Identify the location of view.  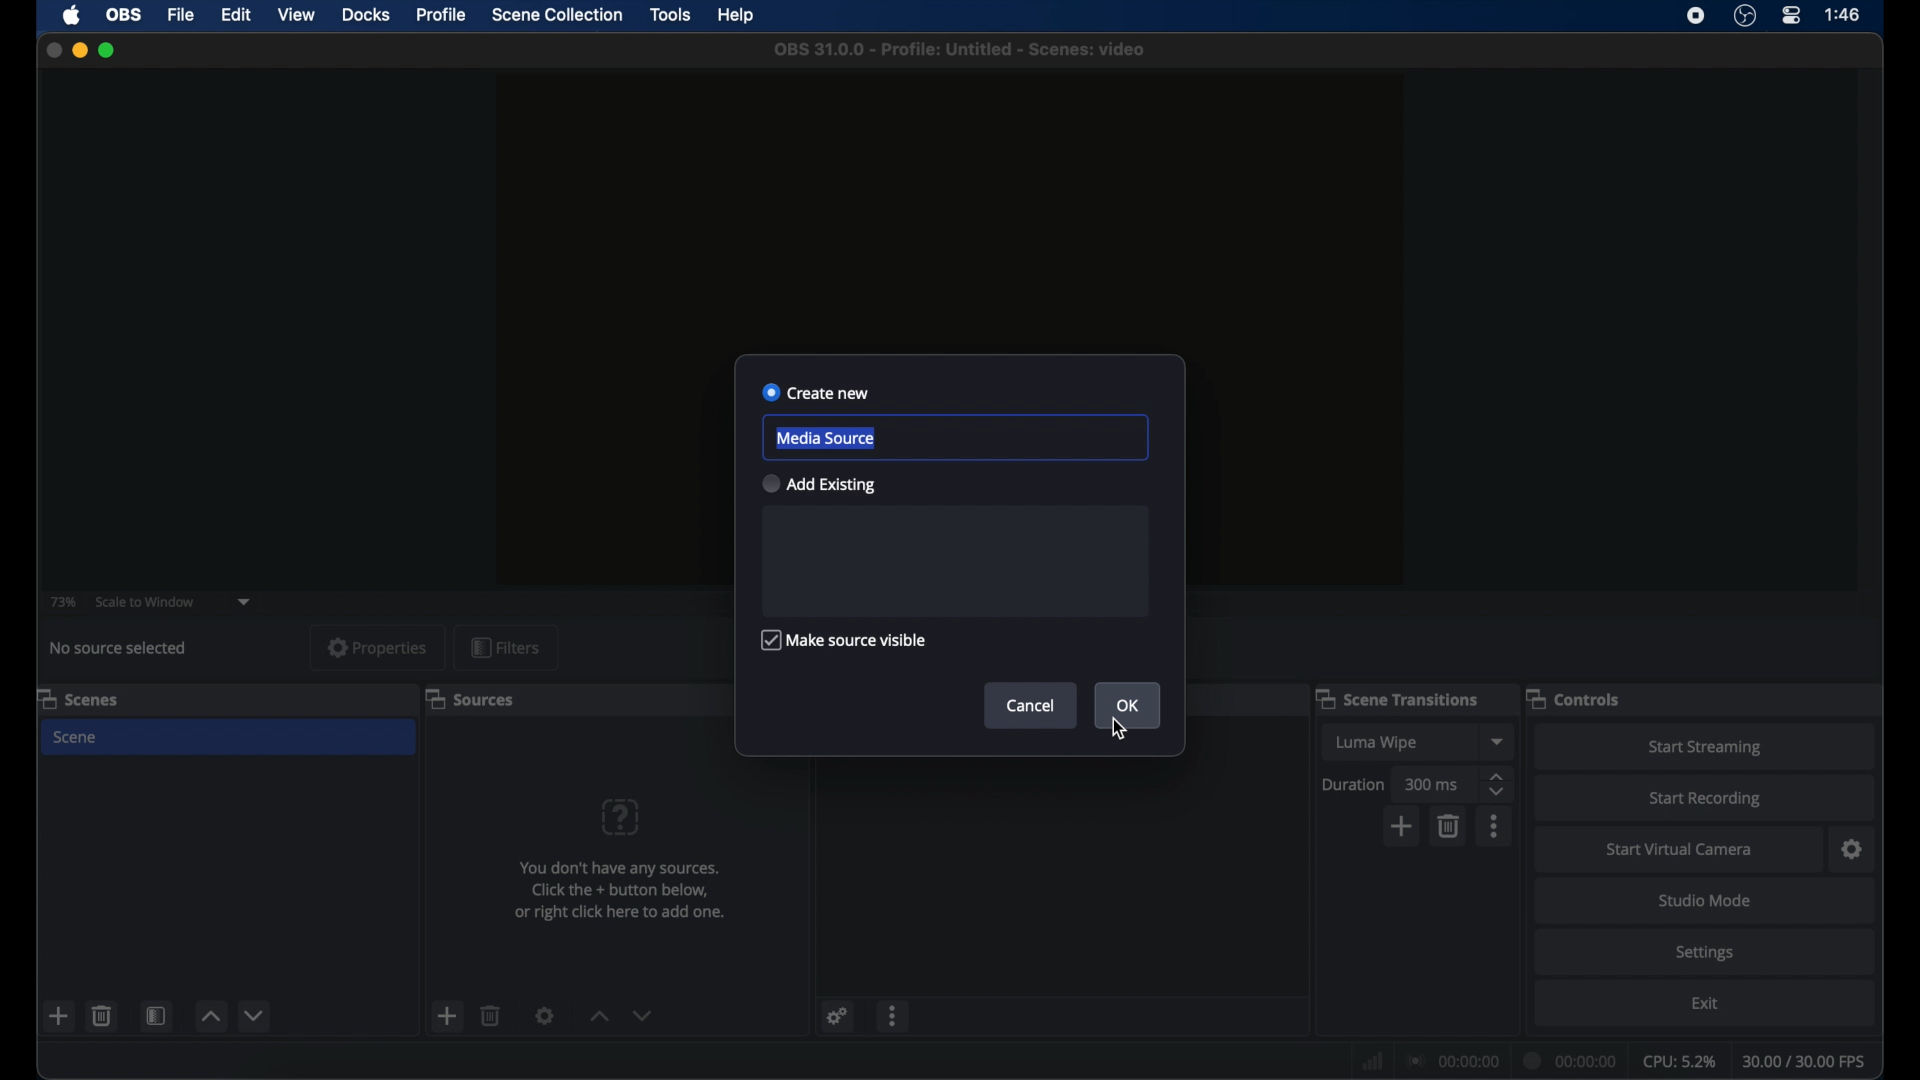
(296, 13).